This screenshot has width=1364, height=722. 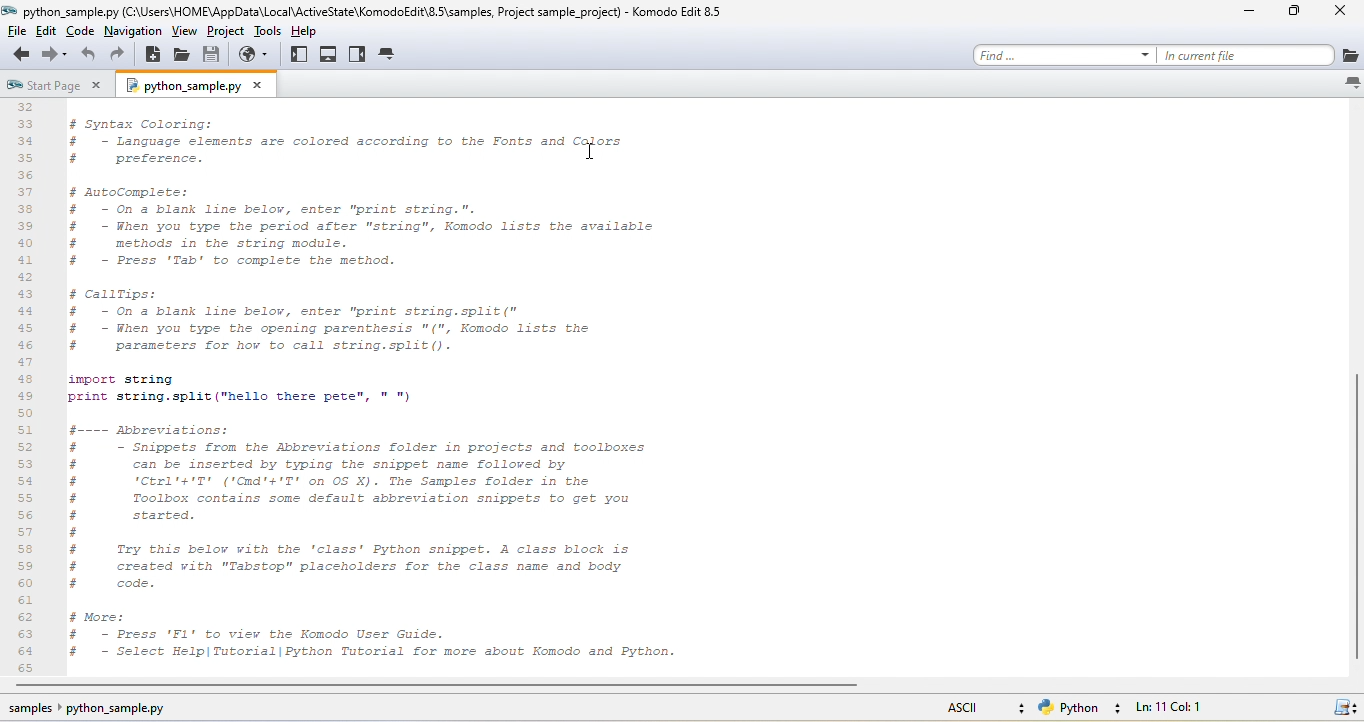 I want to click on horizontal scroll bar, so click(x=453, y=688).